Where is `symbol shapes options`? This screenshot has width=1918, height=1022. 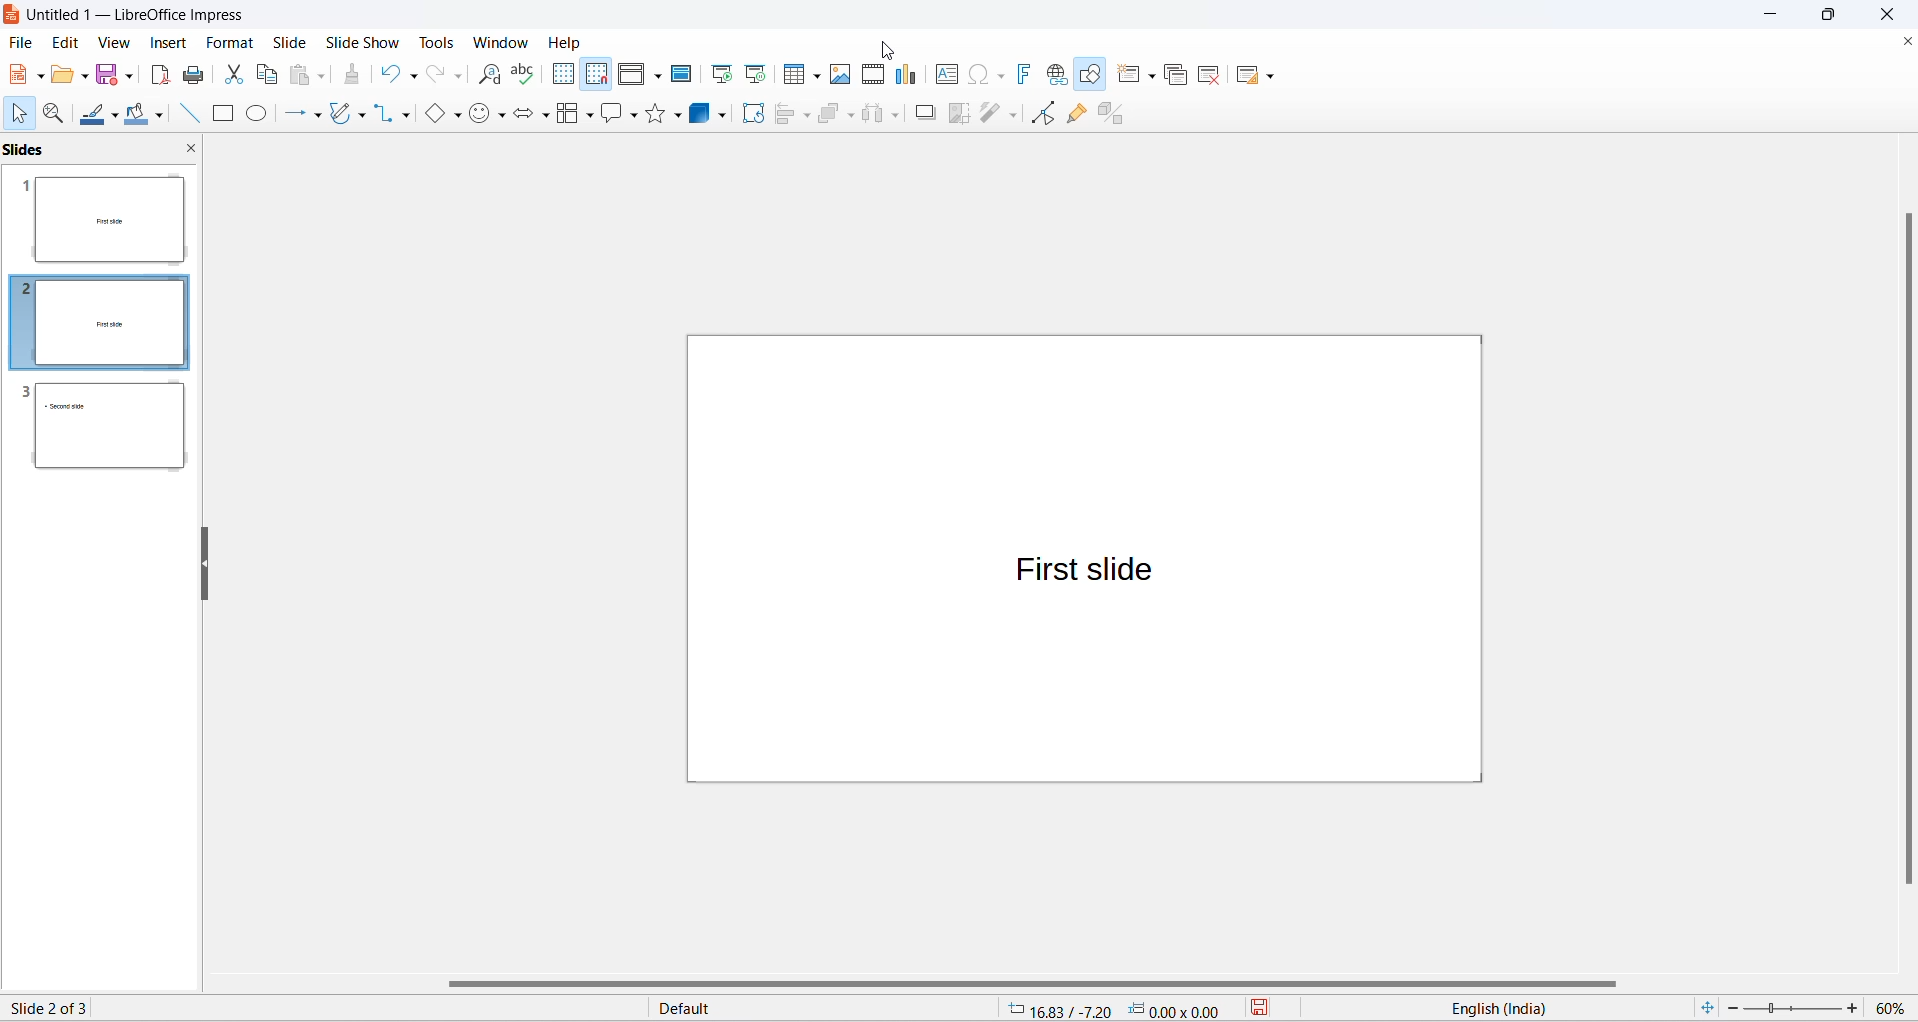 symbol shapes options is located at coordinates (502, 117).